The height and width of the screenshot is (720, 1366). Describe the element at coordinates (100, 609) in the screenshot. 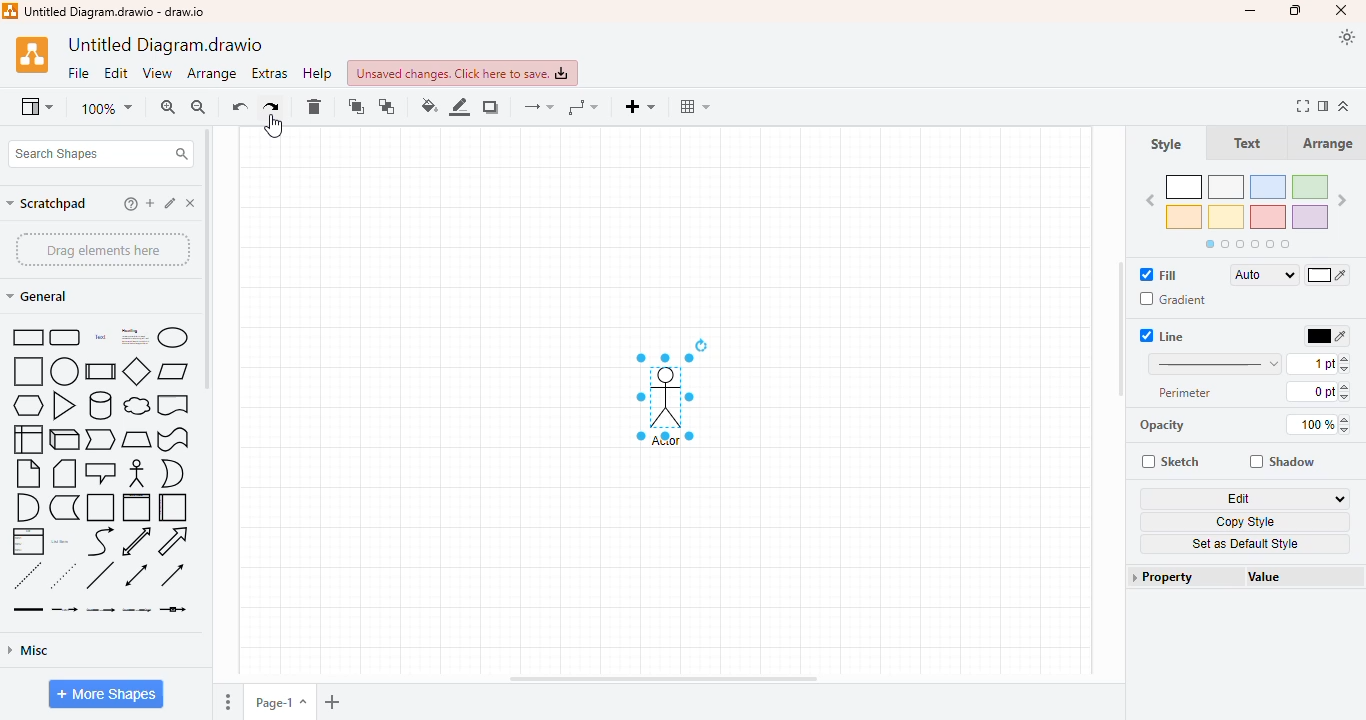

I see `connector with 2 labels` at that location.